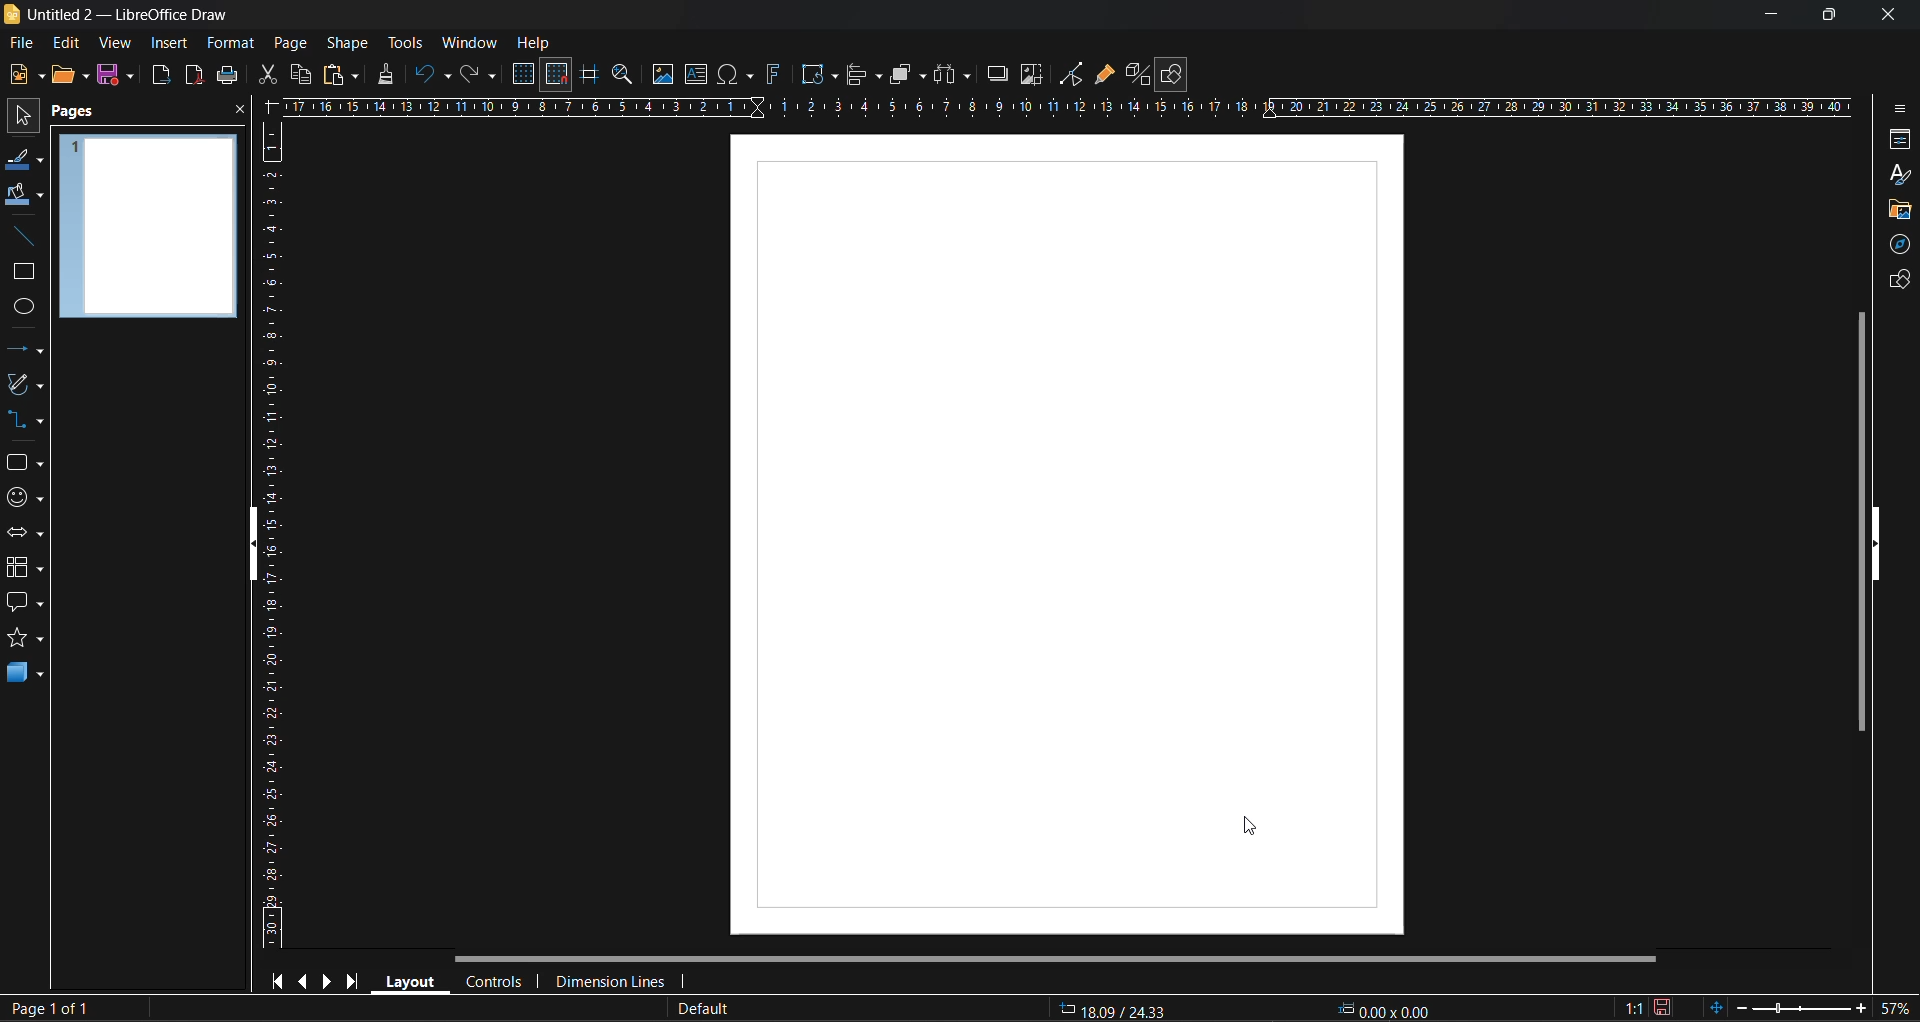  Describe the element at coordinates (1248, 1011) in the screenshot. I see `co ordinates` at that location.